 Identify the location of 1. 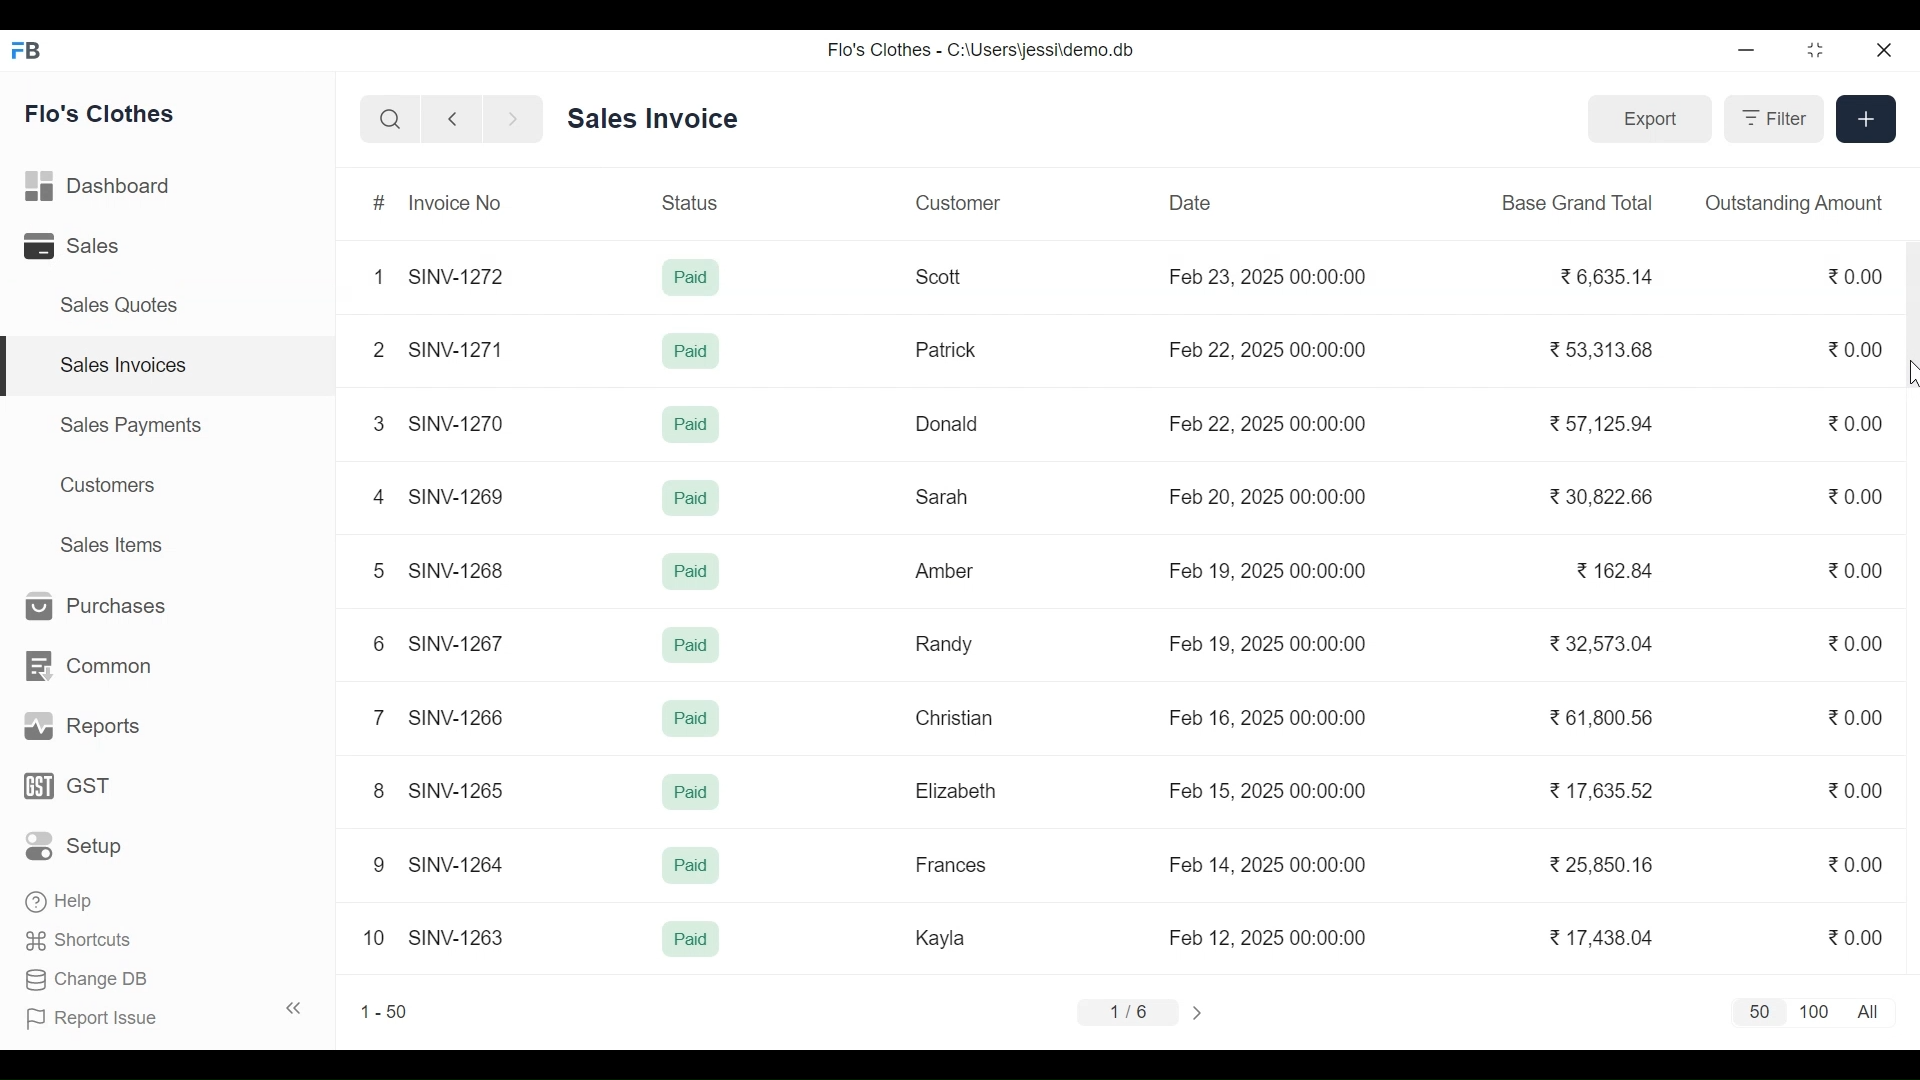
(378, 276).